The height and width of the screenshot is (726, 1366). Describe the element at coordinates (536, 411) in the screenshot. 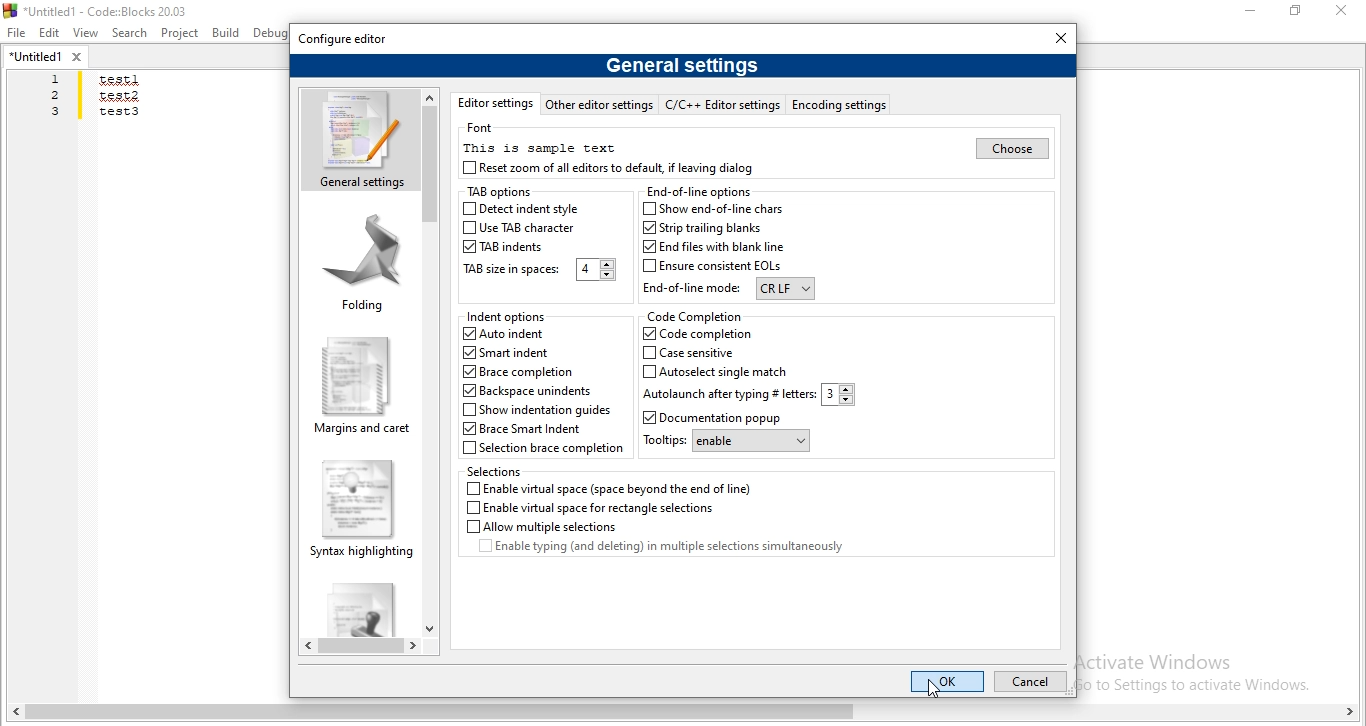

I see `Show indentation guides` at that location.